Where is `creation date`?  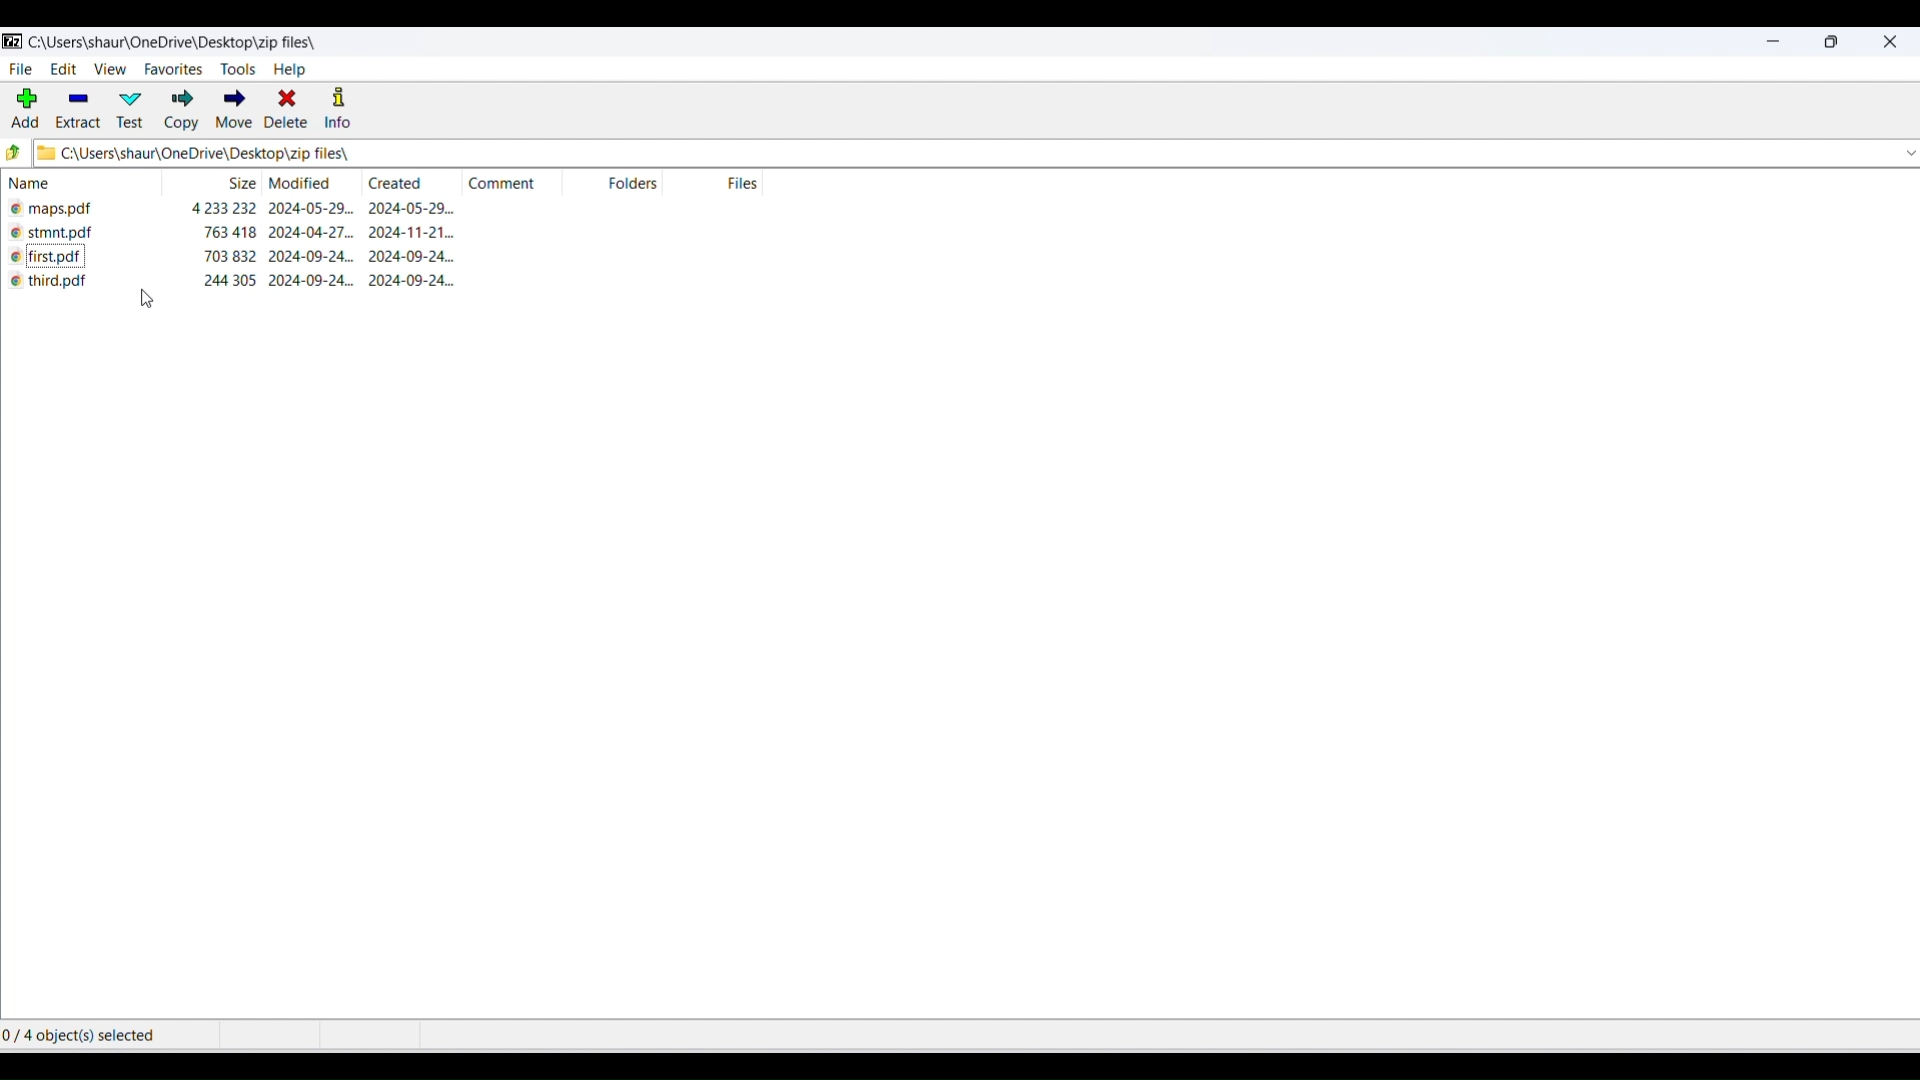
creation date is located at coordinates (421, 210).